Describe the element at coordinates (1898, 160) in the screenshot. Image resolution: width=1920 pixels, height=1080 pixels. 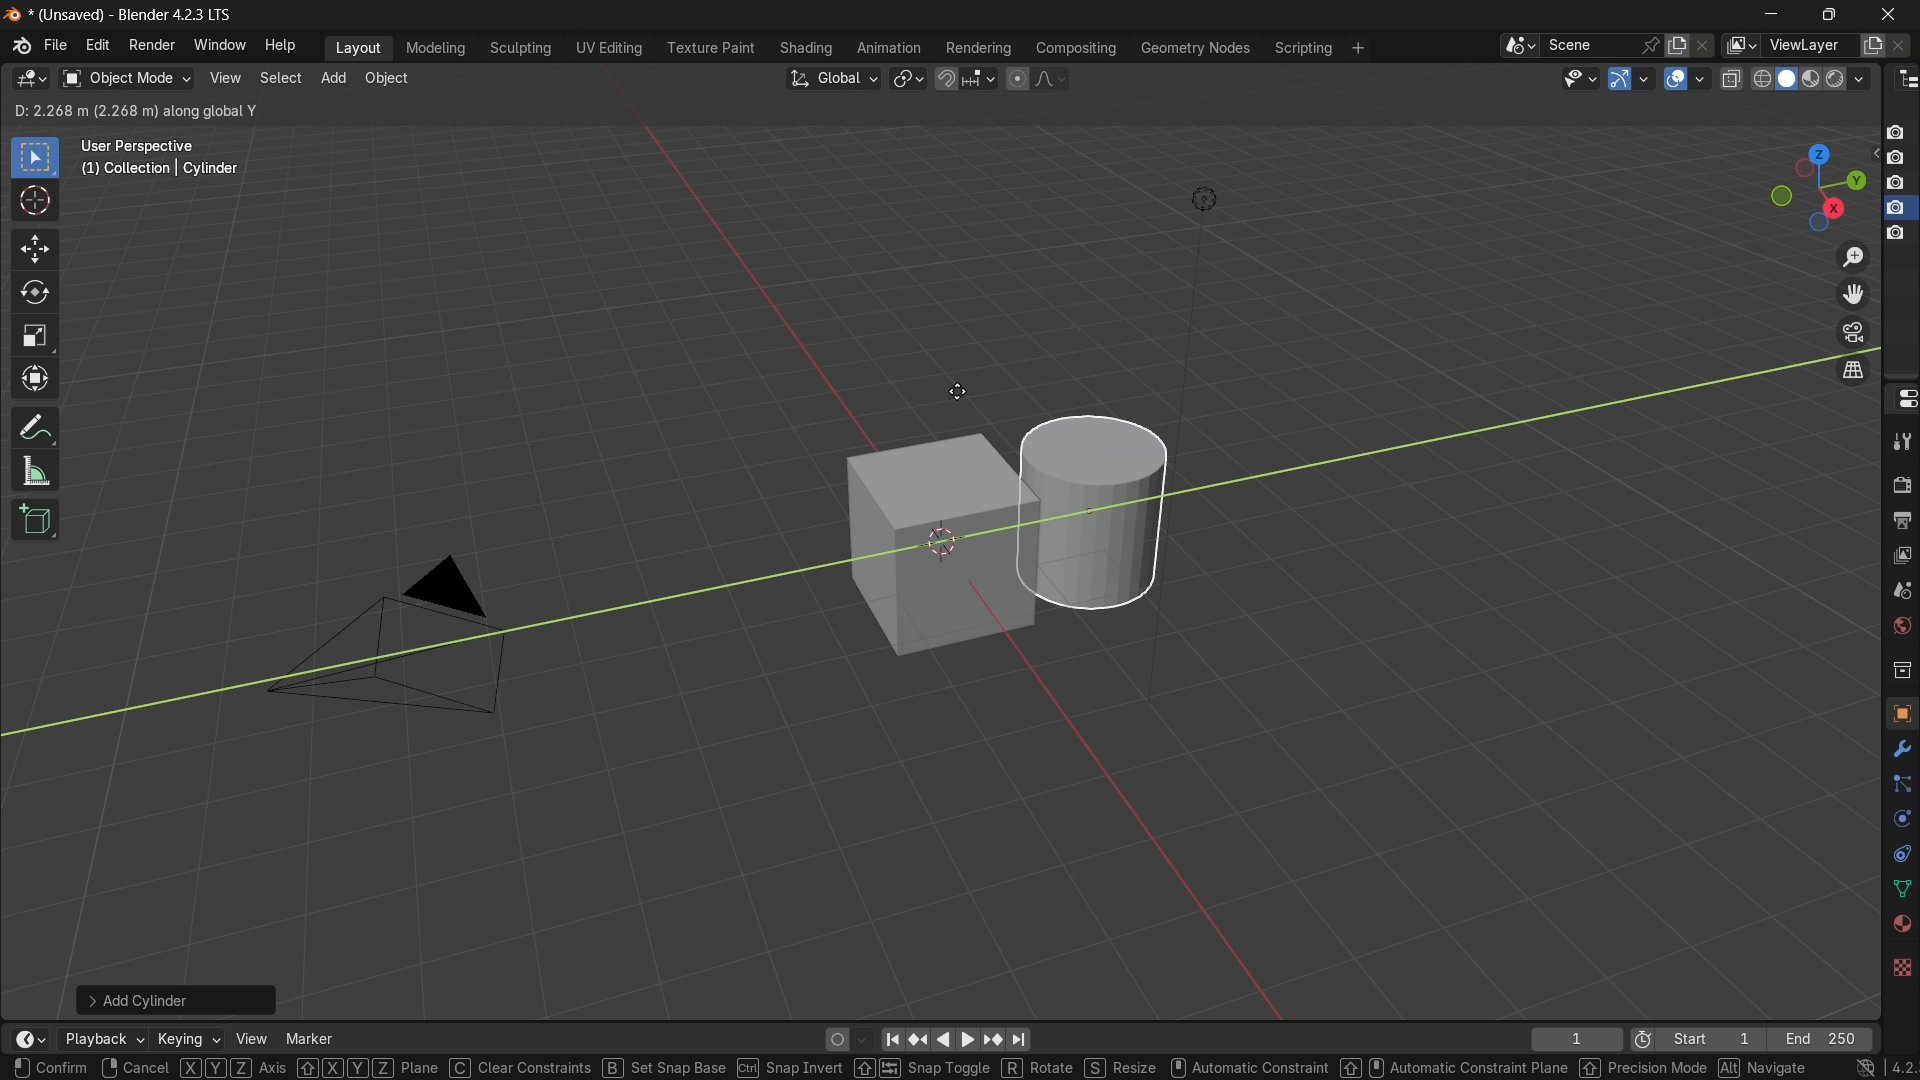
I see `capture` at that location.